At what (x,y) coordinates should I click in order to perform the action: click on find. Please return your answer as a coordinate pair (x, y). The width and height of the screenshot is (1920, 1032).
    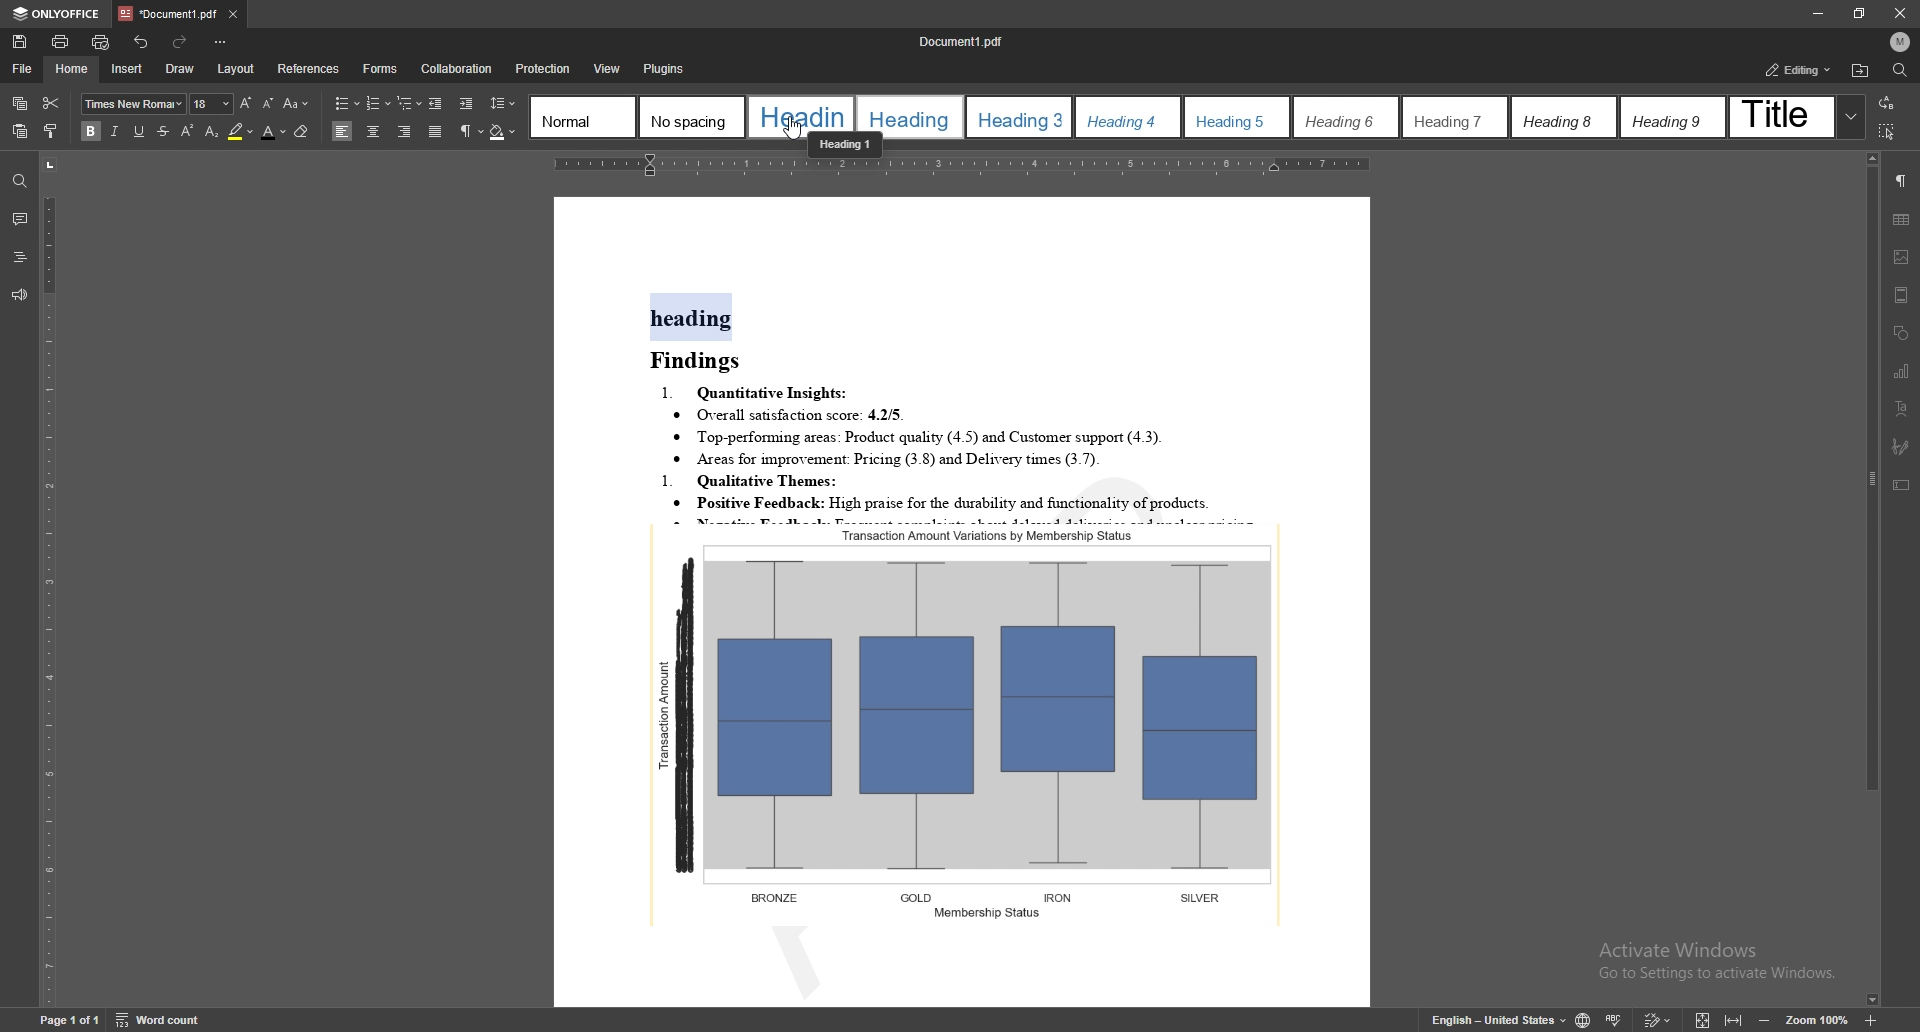
    Looking at the image, I should click on (1901, 71).